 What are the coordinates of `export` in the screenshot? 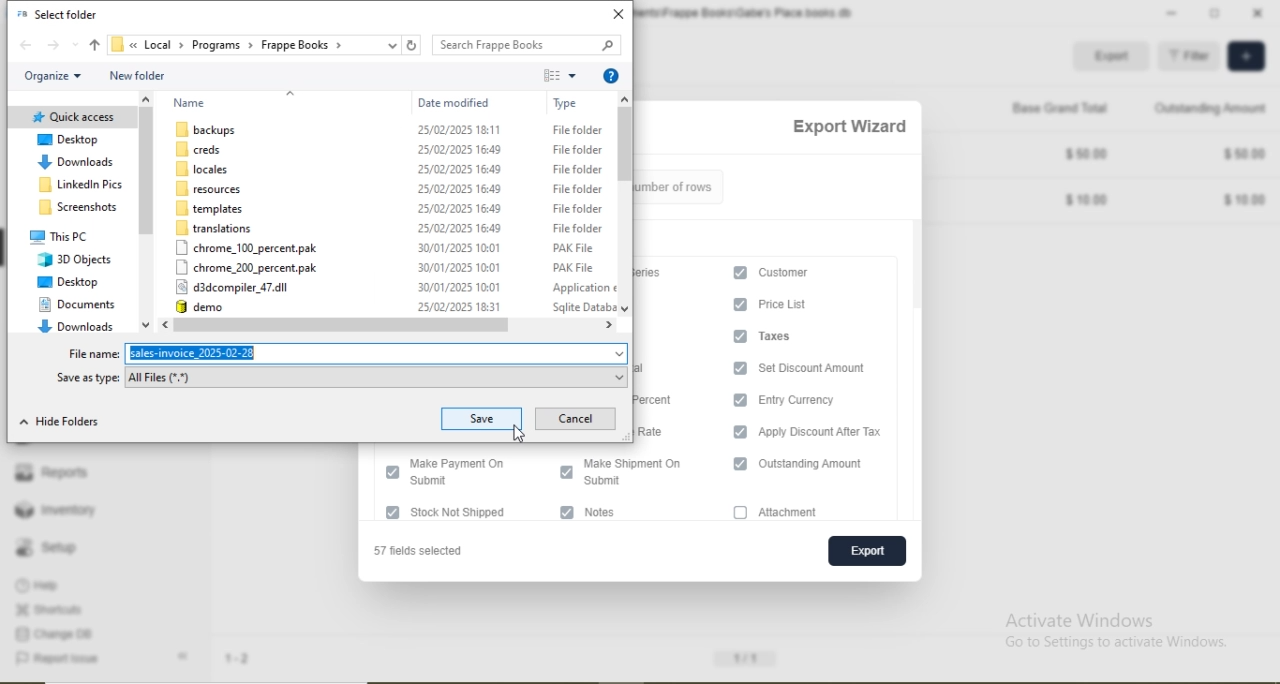 It's located at (864, 550).